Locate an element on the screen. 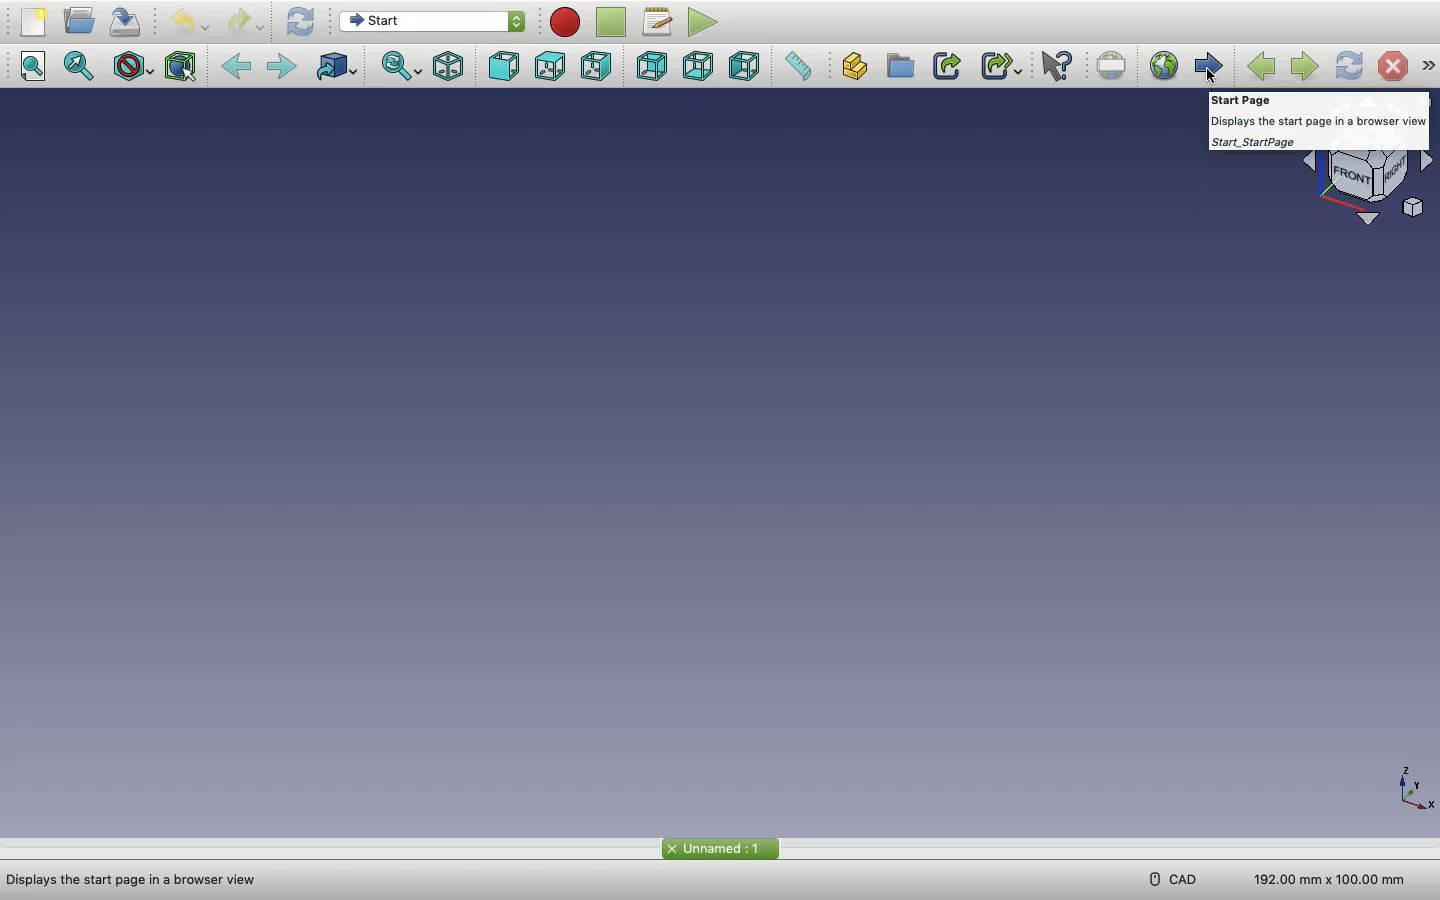  Open is located at coordinates (80, 22).